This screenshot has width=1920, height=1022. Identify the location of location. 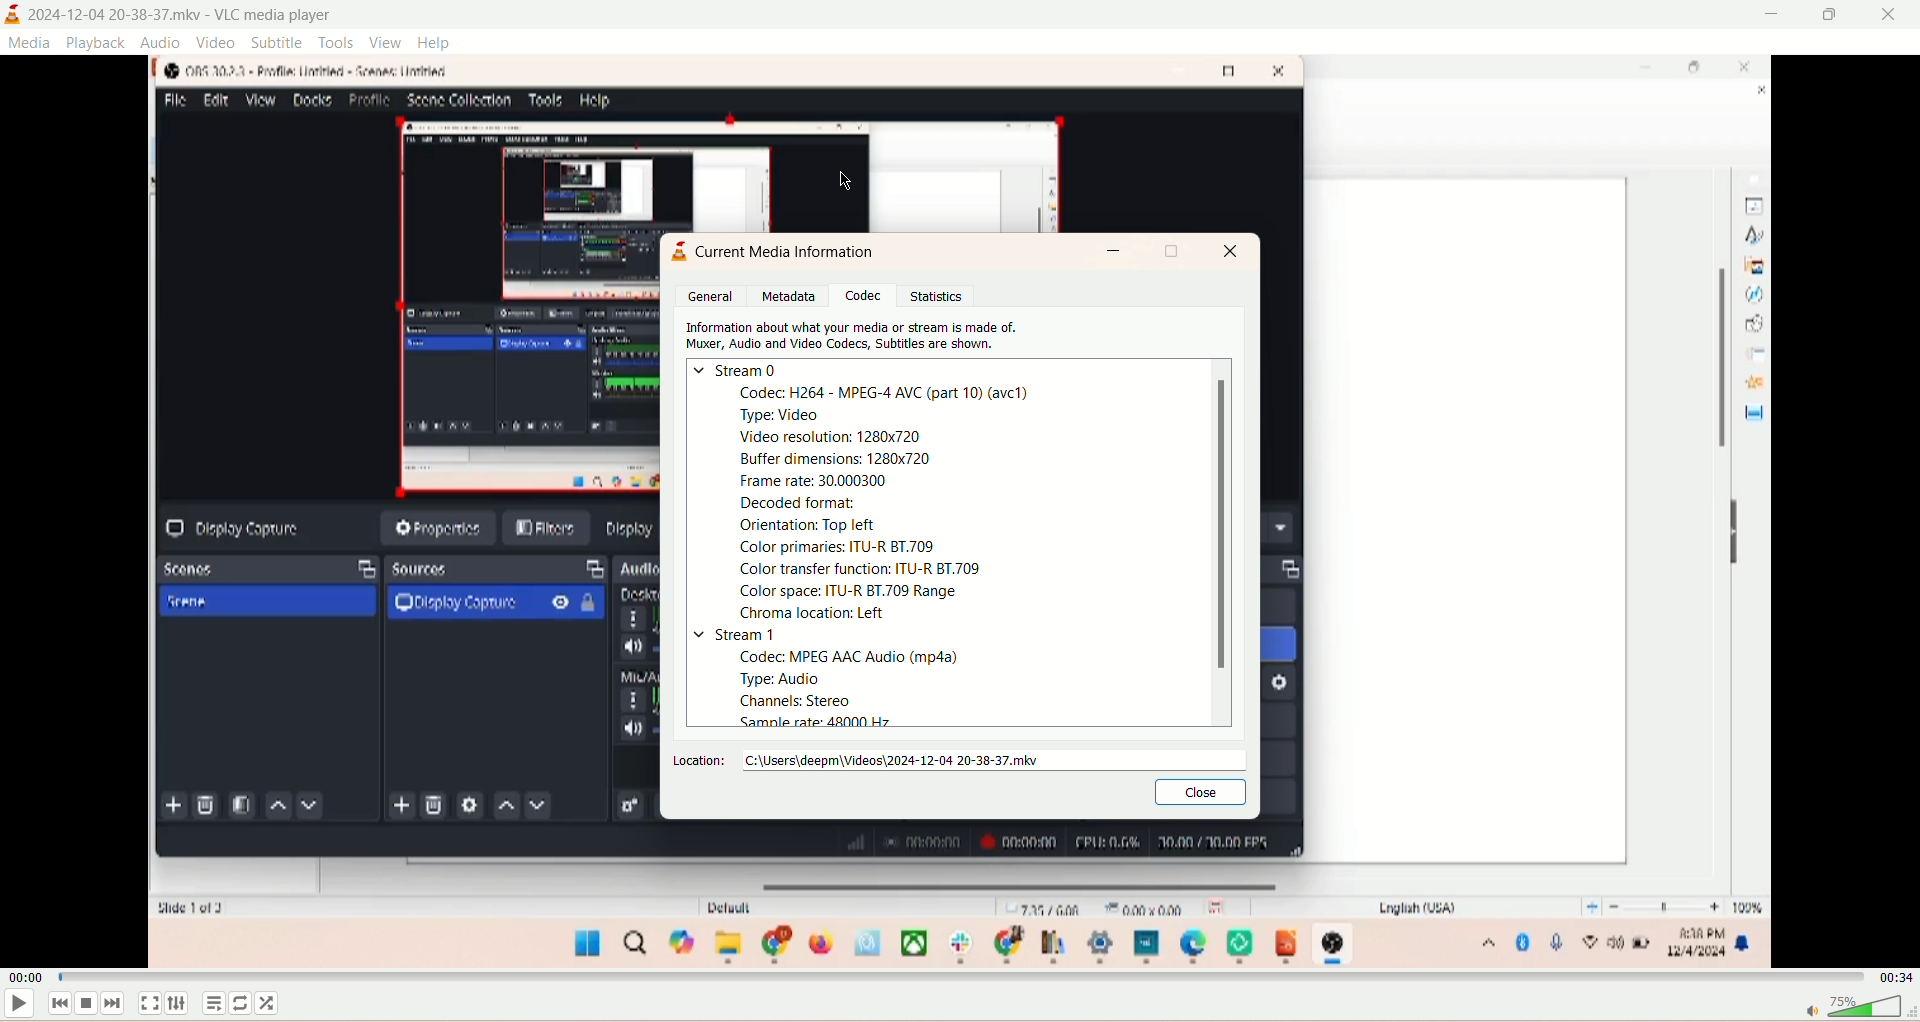
(959, 763).